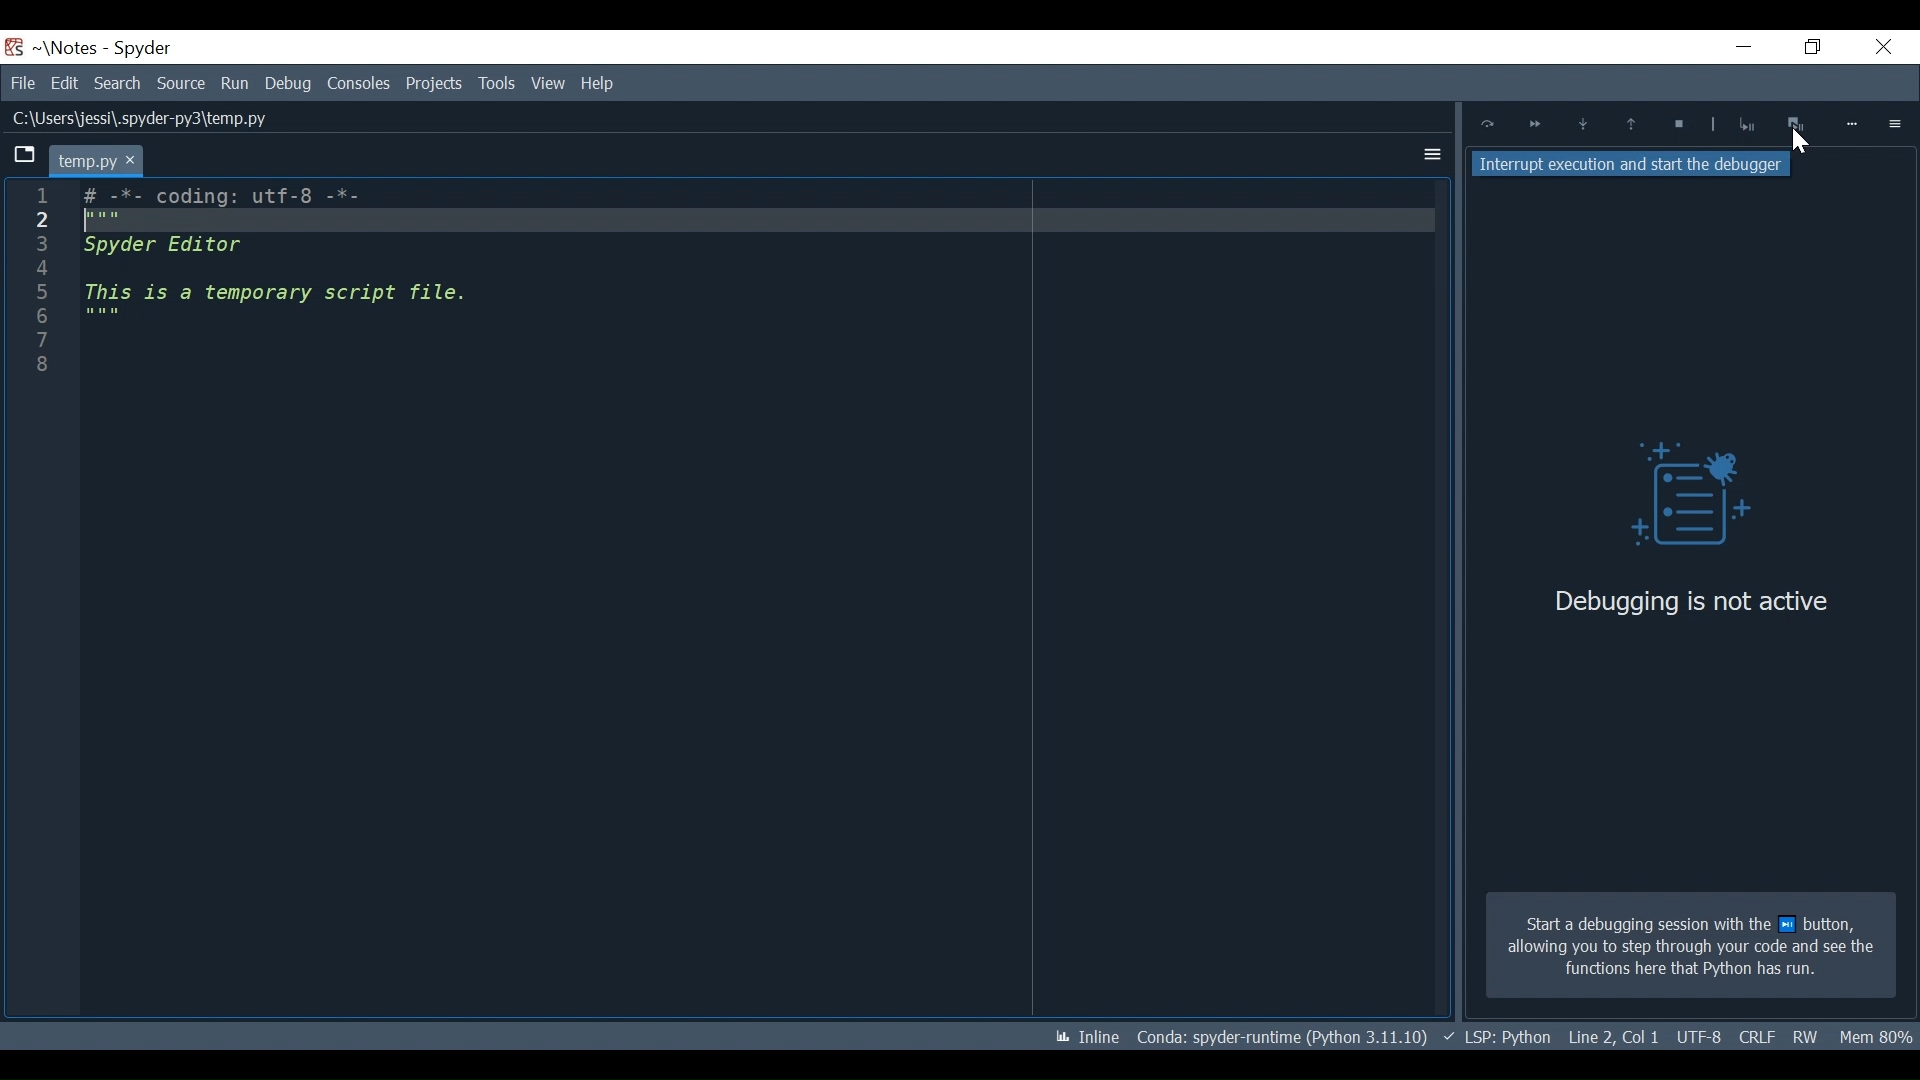 This screenshot has width=1920, height=1080. What do you see at coordinates (1691, 601) in the screenshot?
I see `Debugging is not active` at bounding box center [1691, 601].